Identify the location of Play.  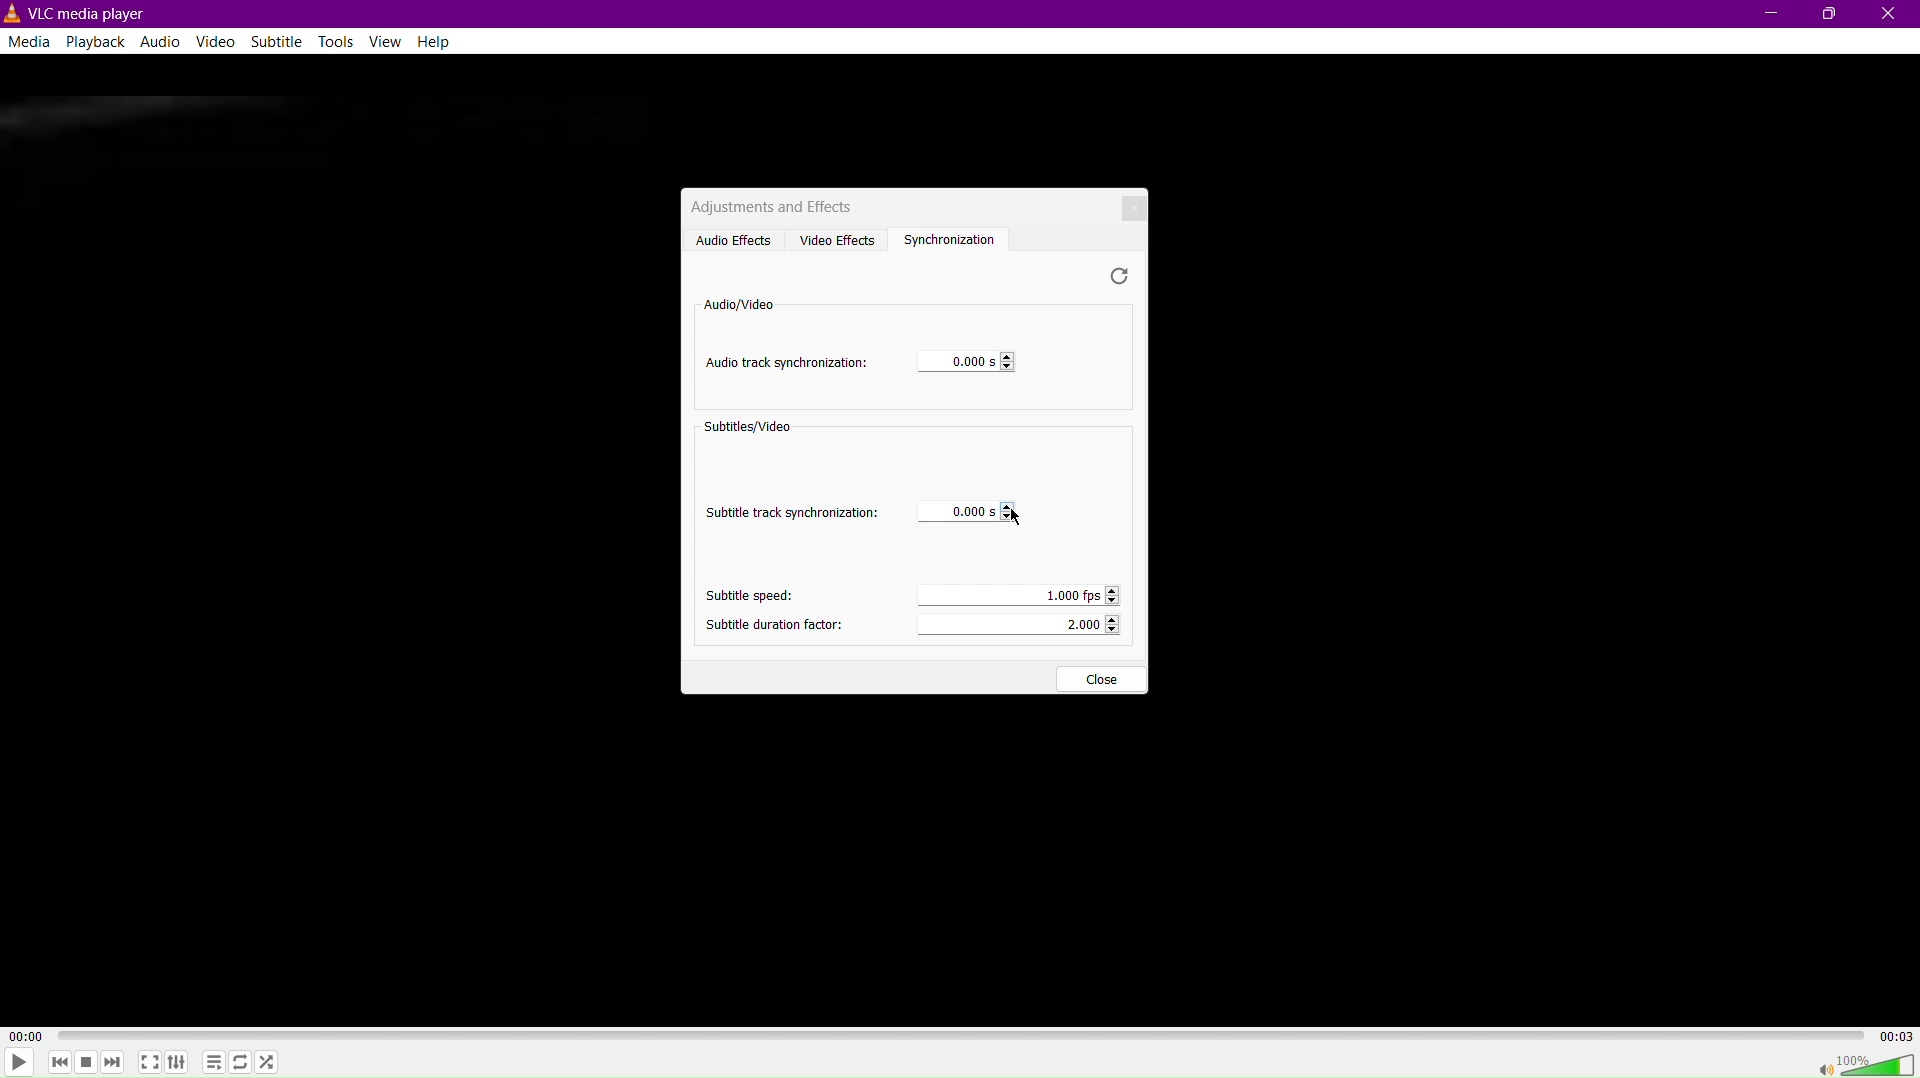
(22, 1062).